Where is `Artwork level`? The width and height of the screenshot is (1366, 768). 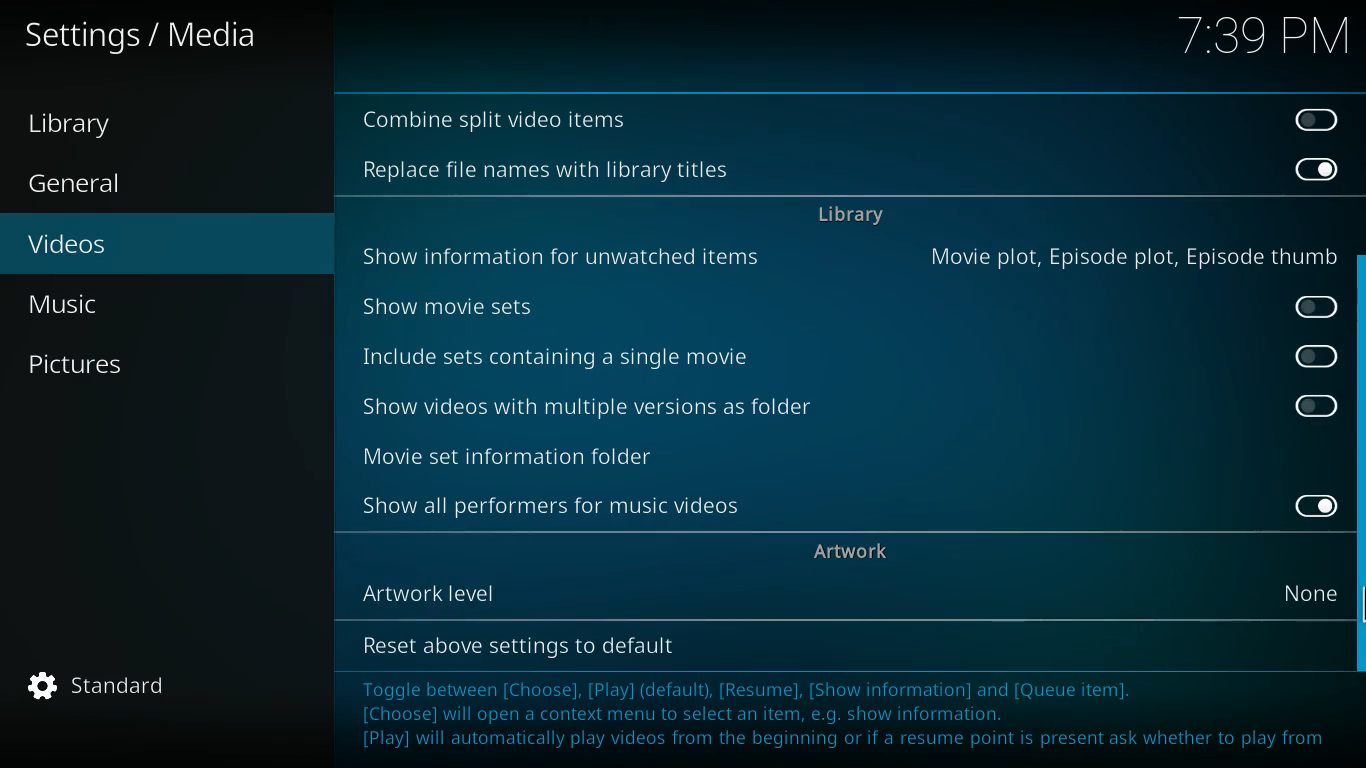 Artwork level is located at coordinates (563, 589).